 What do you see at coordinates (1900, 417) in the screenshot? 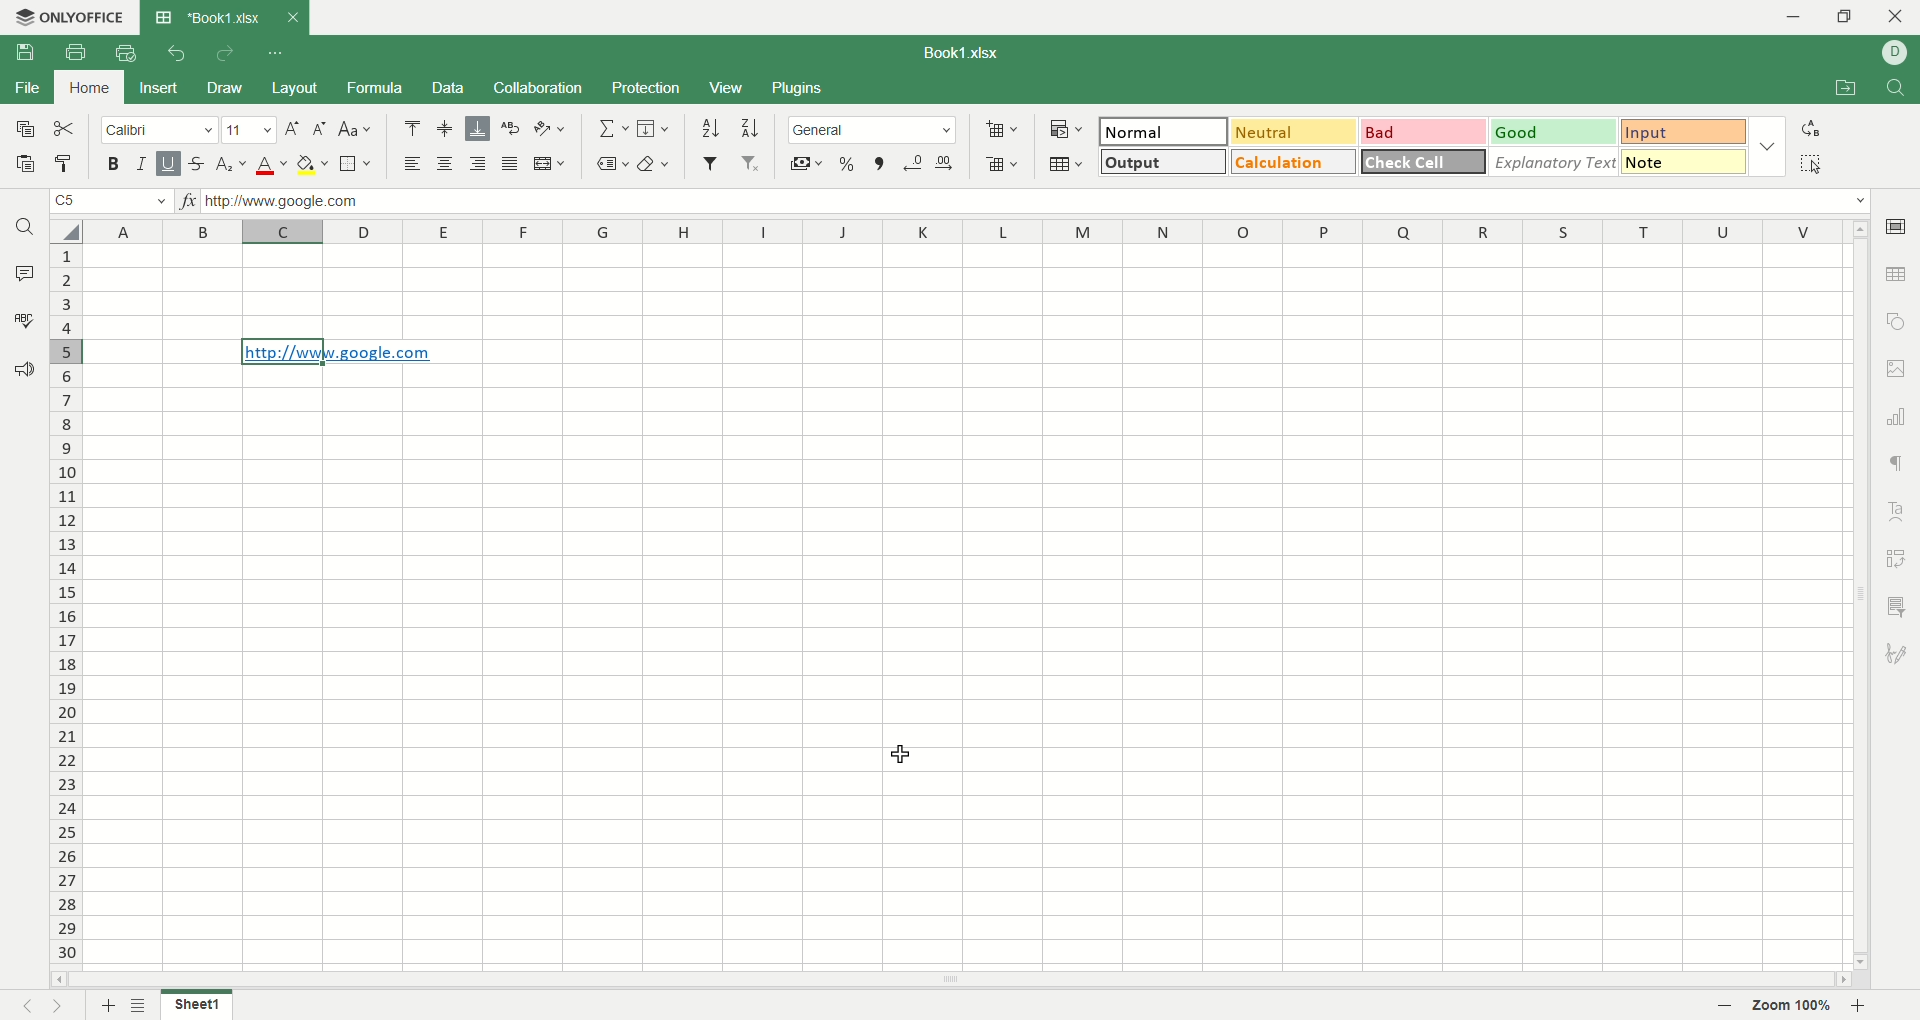
I see `chart setting` at bounding box center [1900, 417].